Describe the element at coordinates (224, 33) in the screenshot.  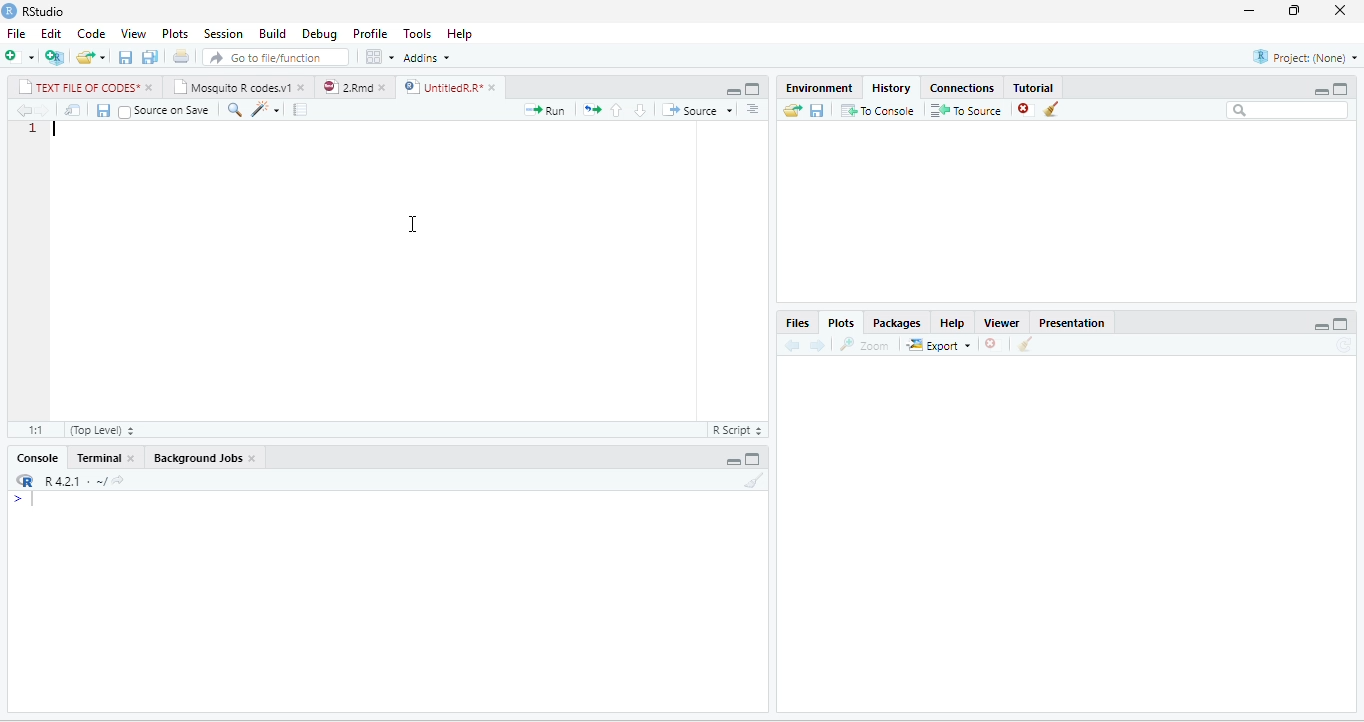
I see `Session` at that location.